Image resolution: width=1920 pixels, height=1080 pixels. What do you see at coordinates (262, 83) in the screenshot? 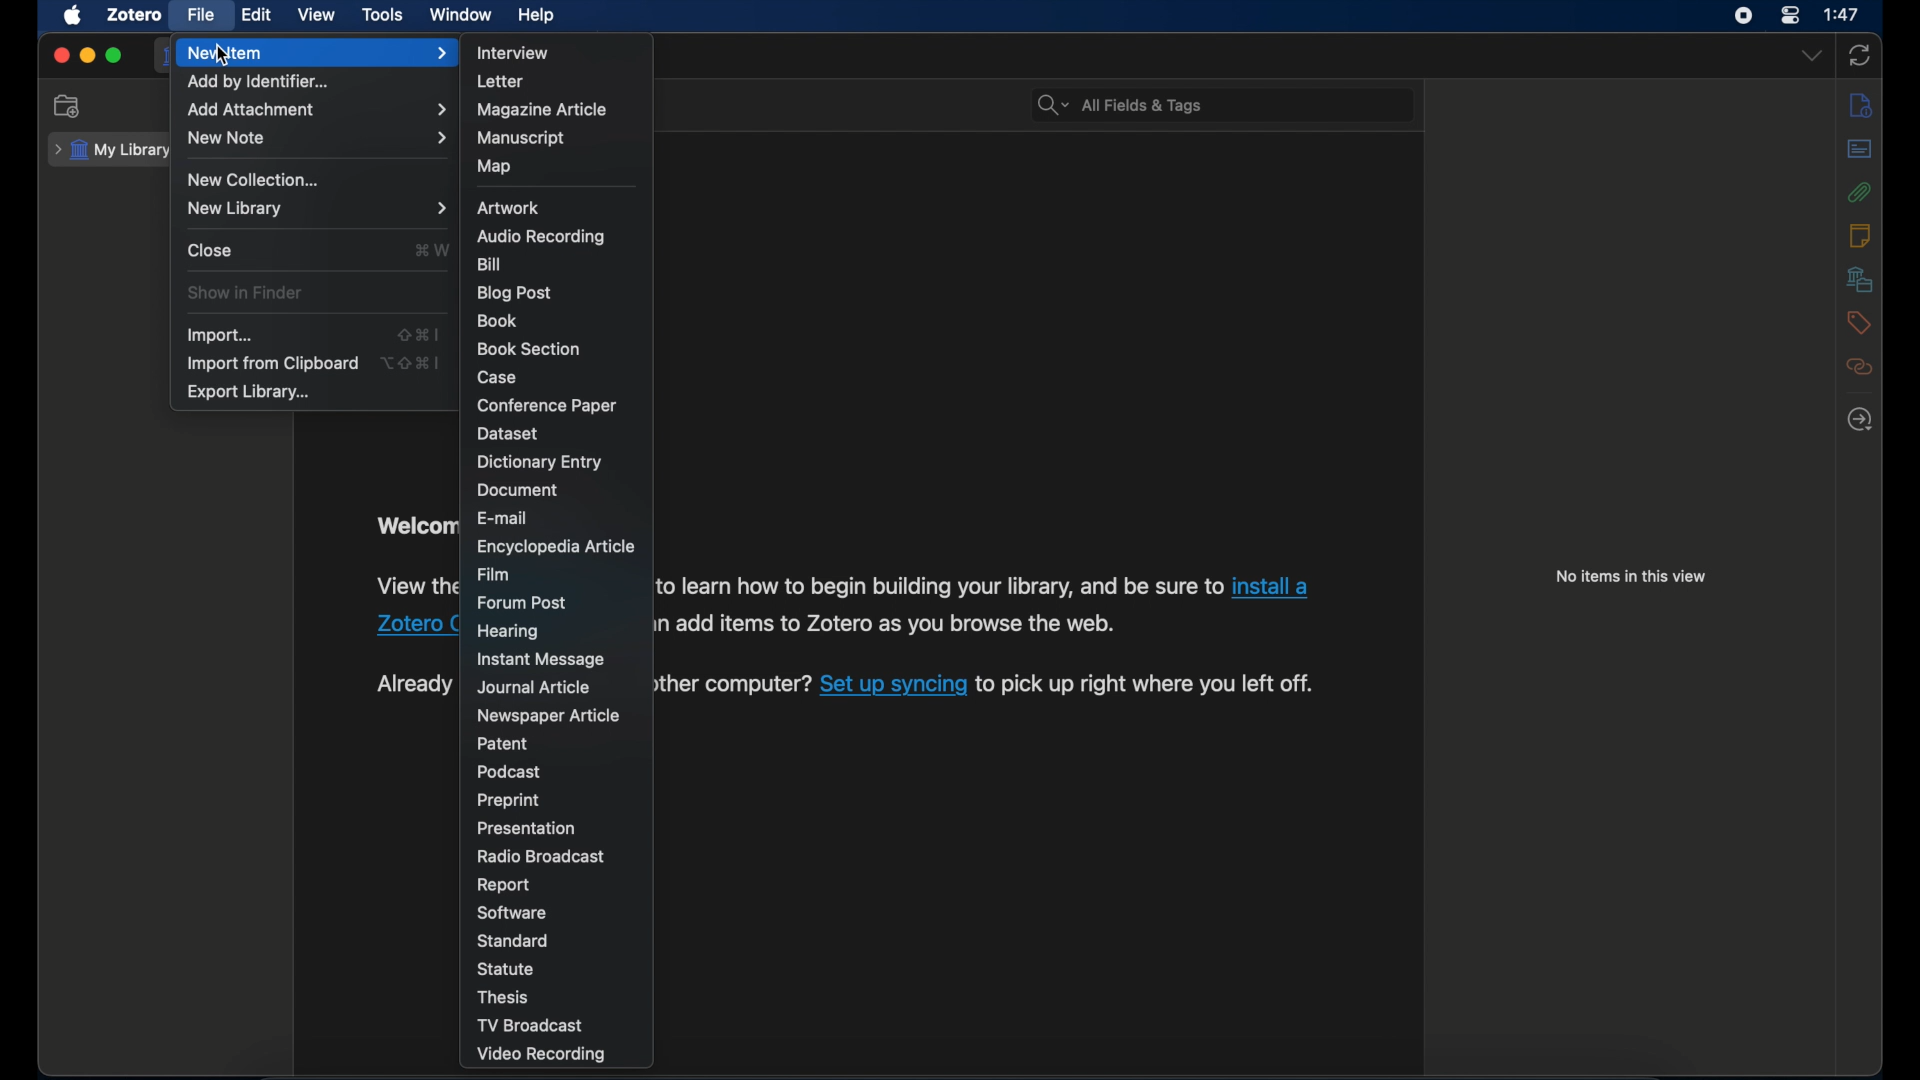
I see `add by identifier` at bounding box center [262, 83].